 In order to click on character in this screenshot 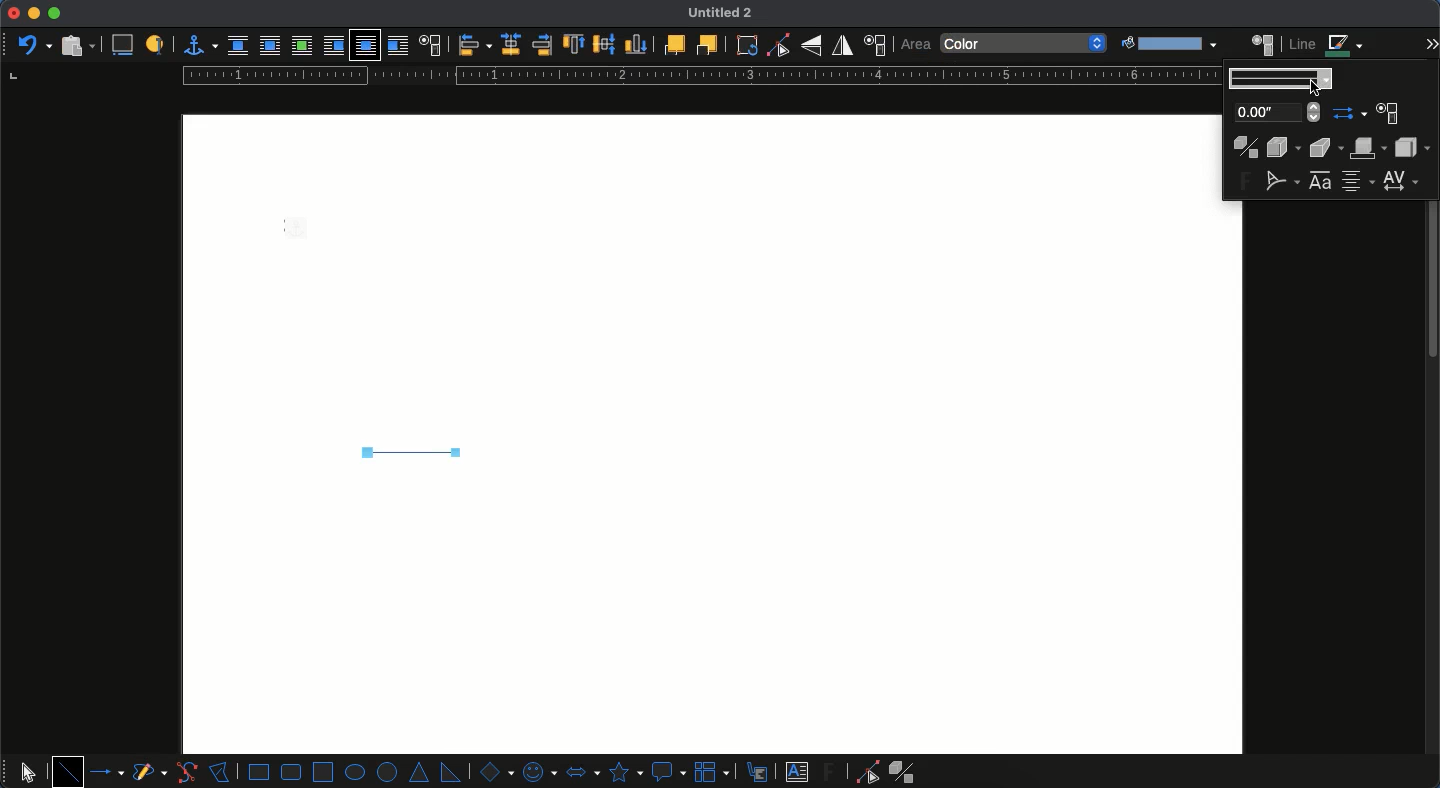, I will do `click(1387, 115)`.